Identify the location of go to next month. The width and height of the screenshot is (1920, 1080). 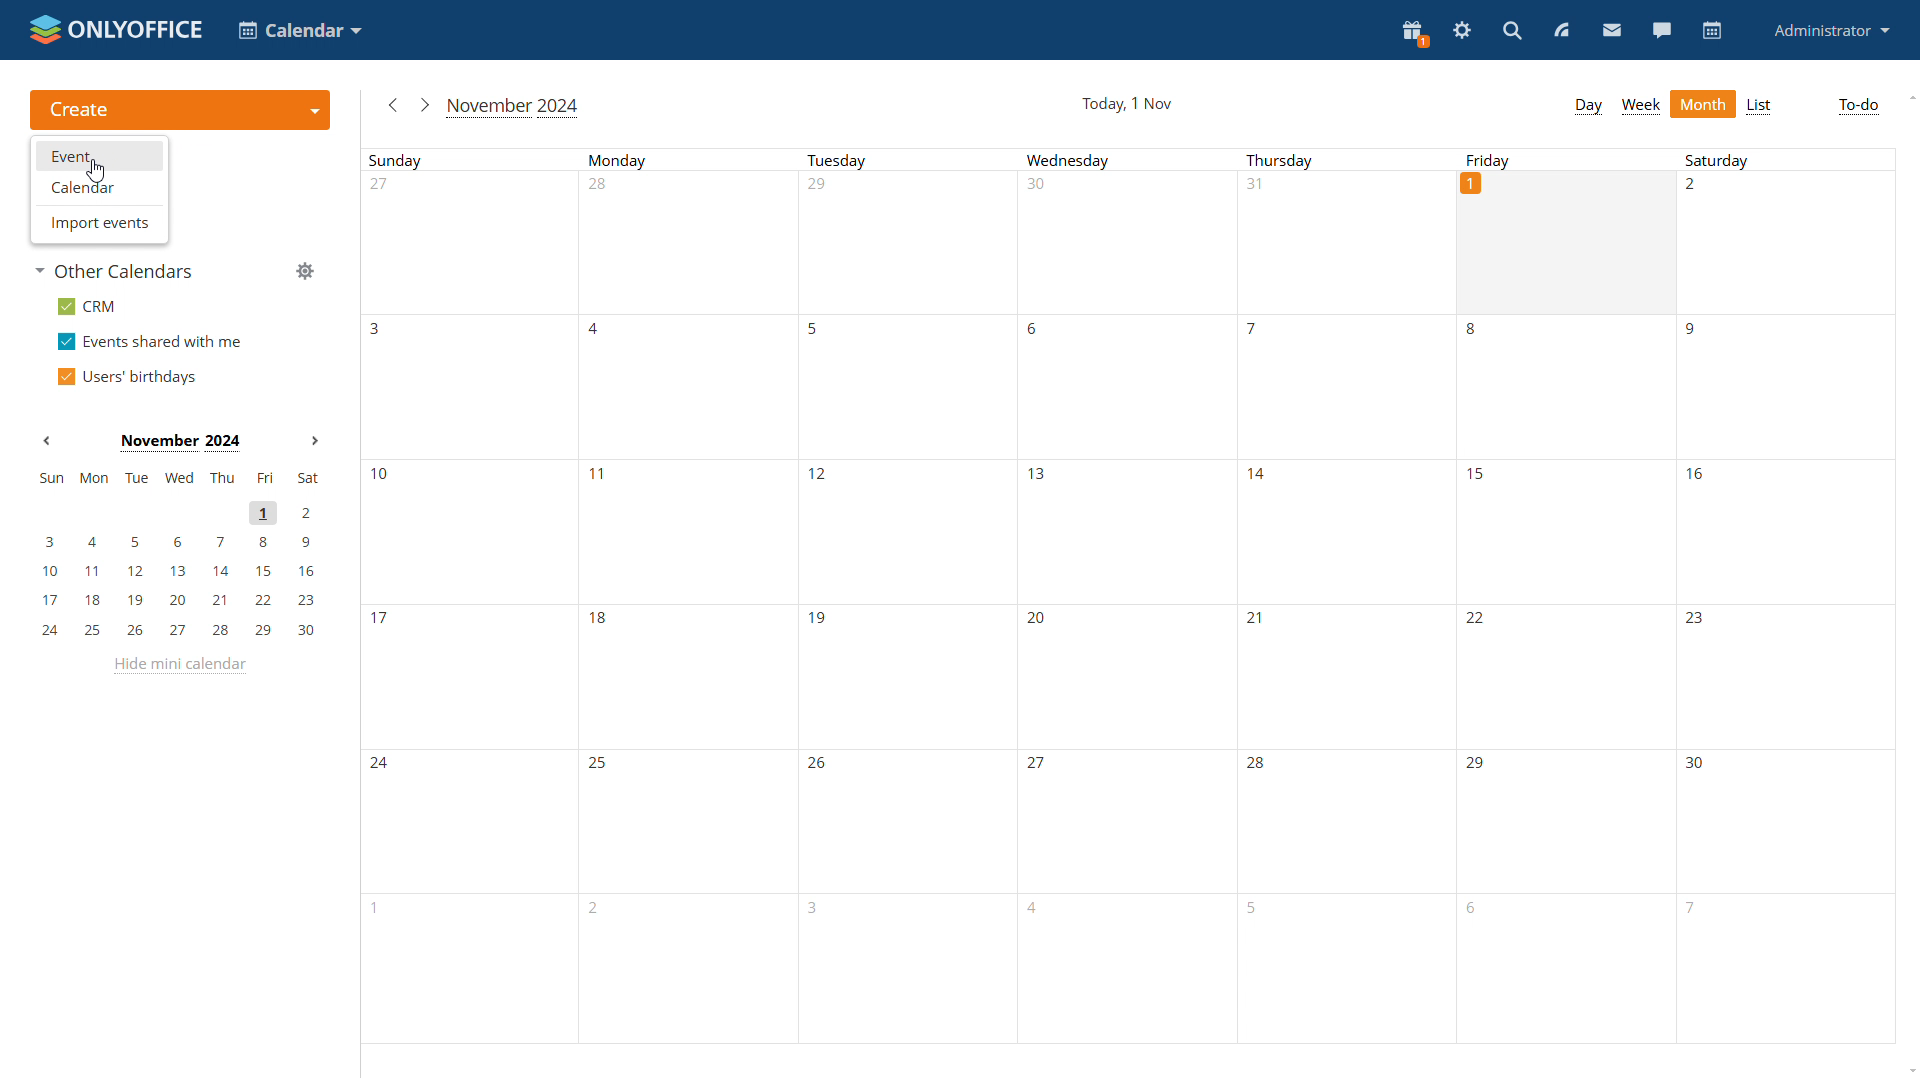
(425, 106).